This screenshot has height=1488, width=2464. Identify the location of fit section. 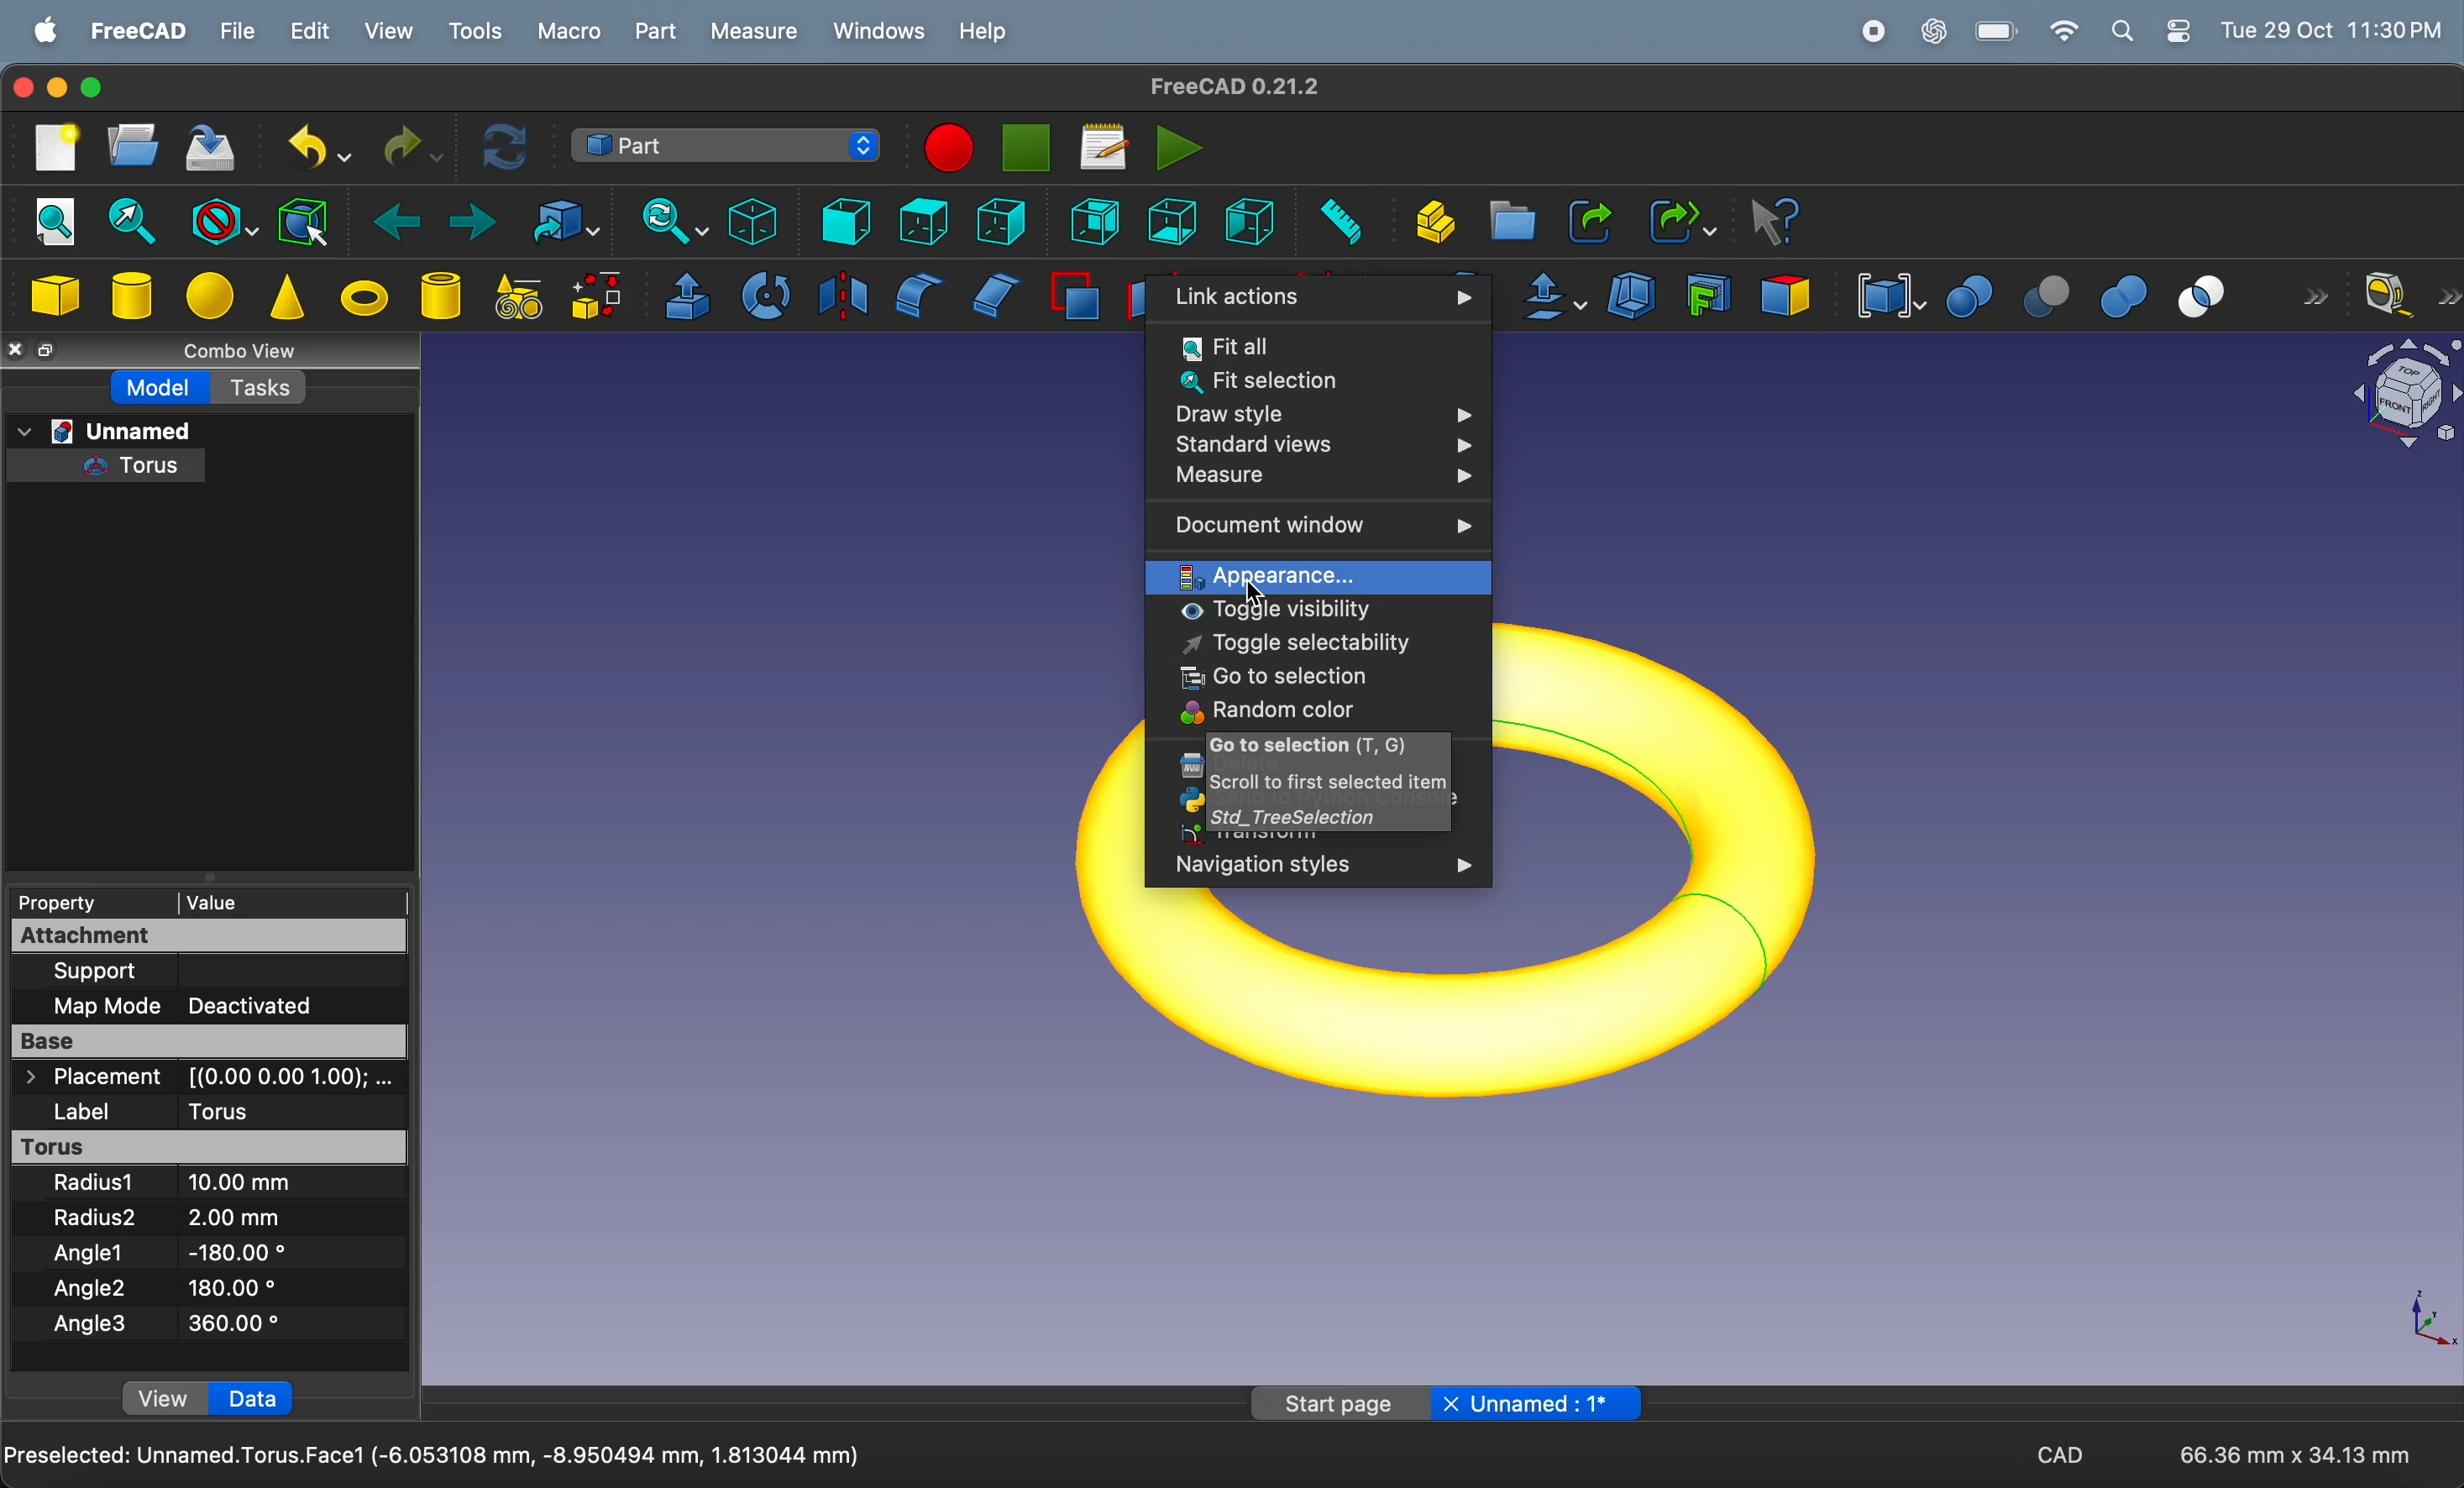
(125, 223).